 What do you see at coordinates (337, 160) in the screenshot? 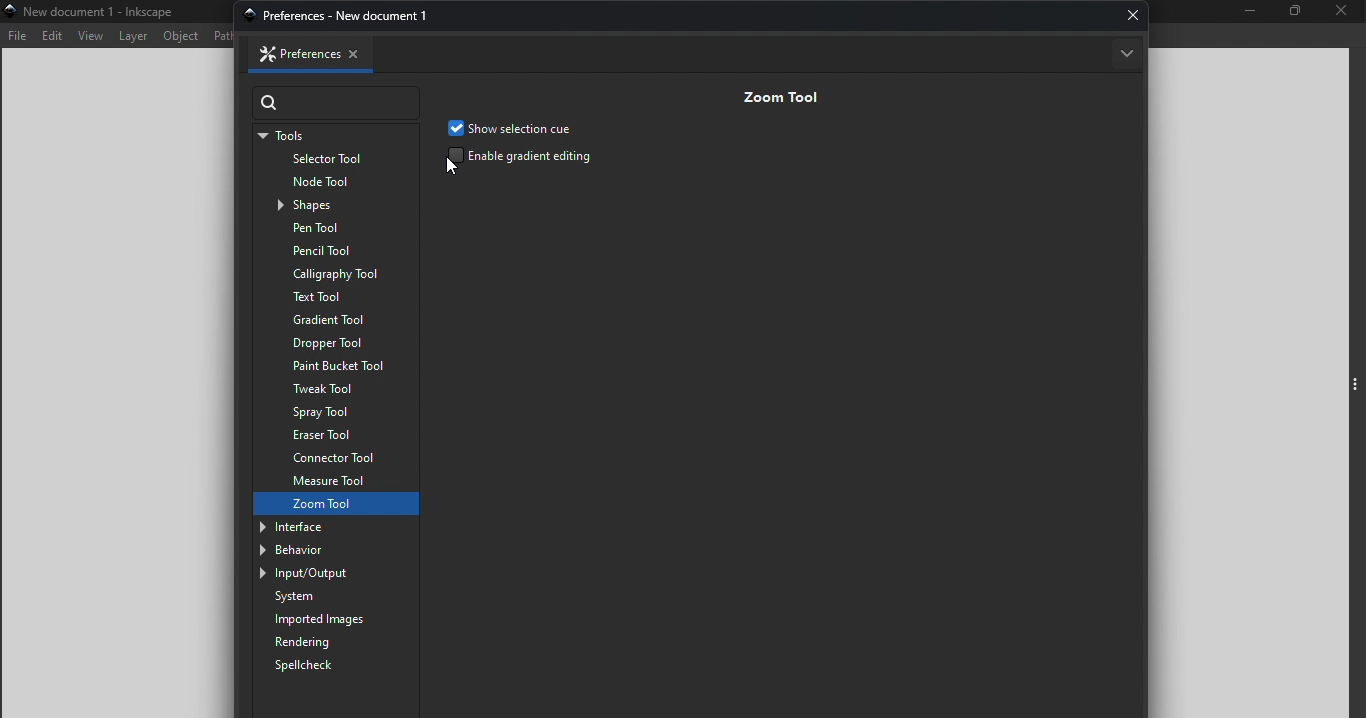
I see `Selector tool` at bounding box center [337, 160].